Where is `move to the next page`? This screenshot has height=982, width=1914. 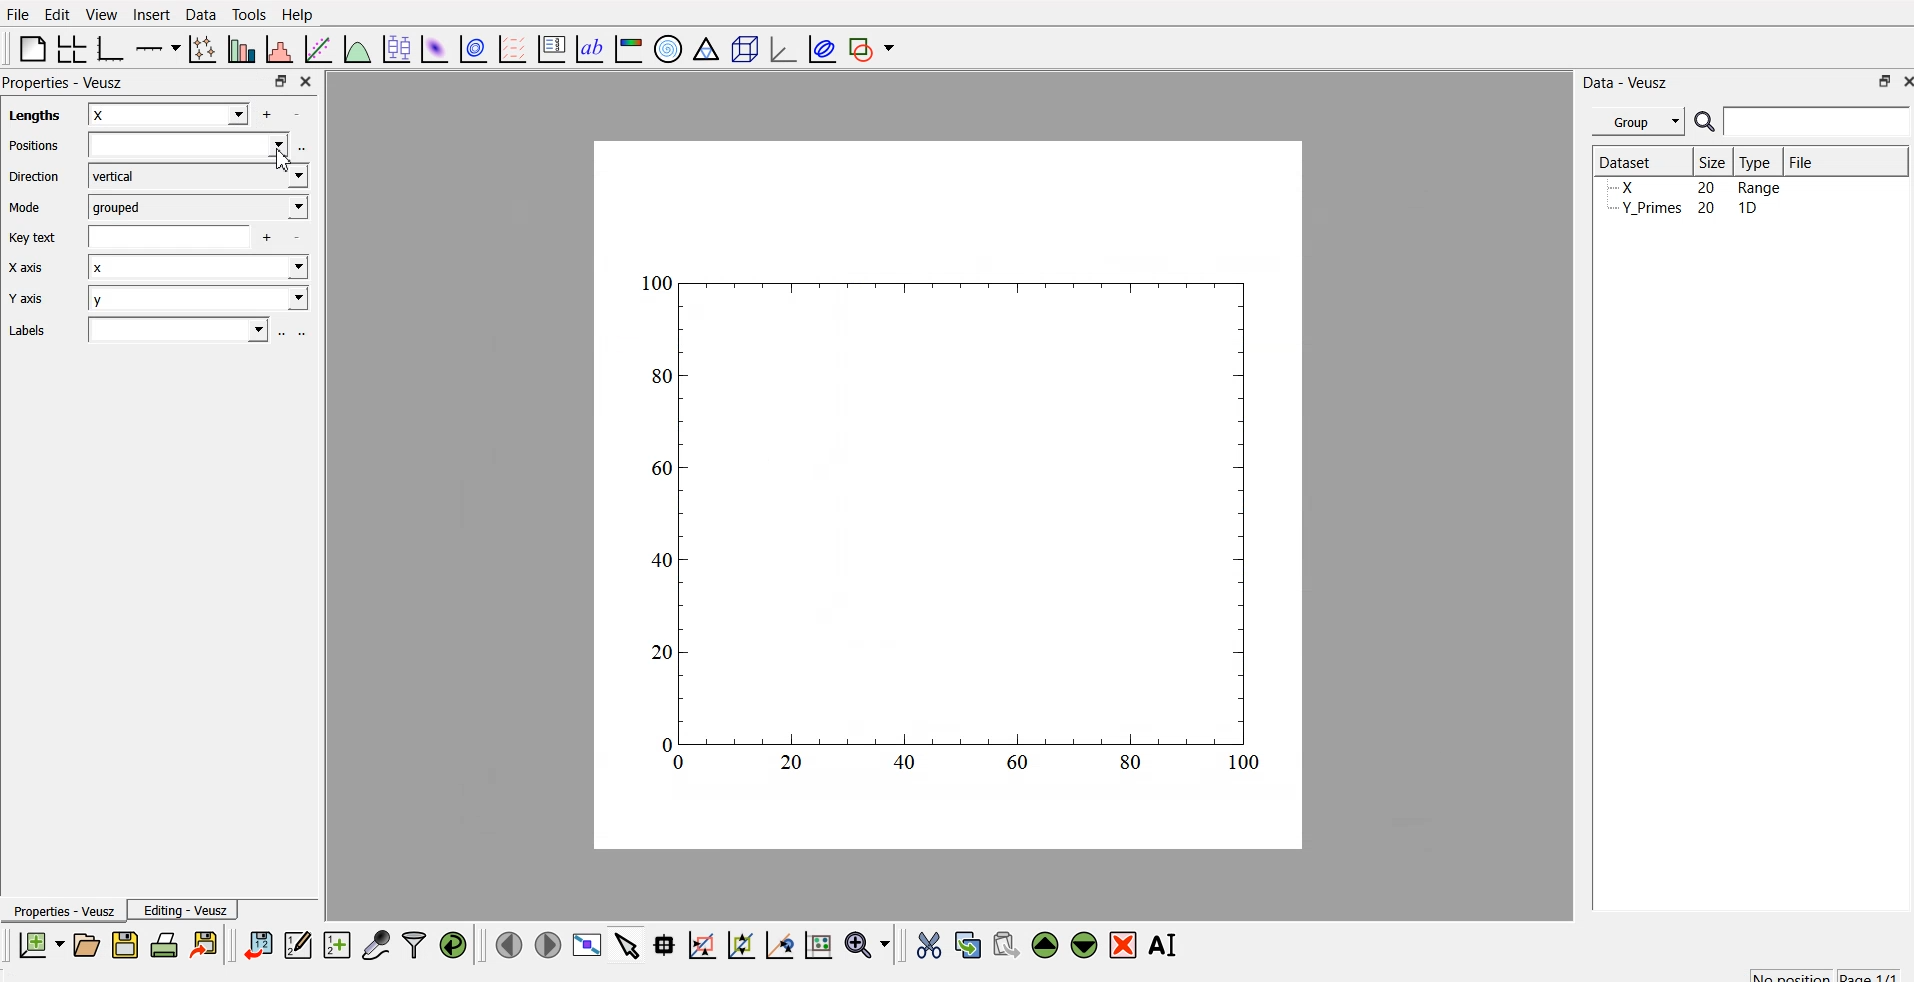
move to the next page is located at coordinates (546, 944).